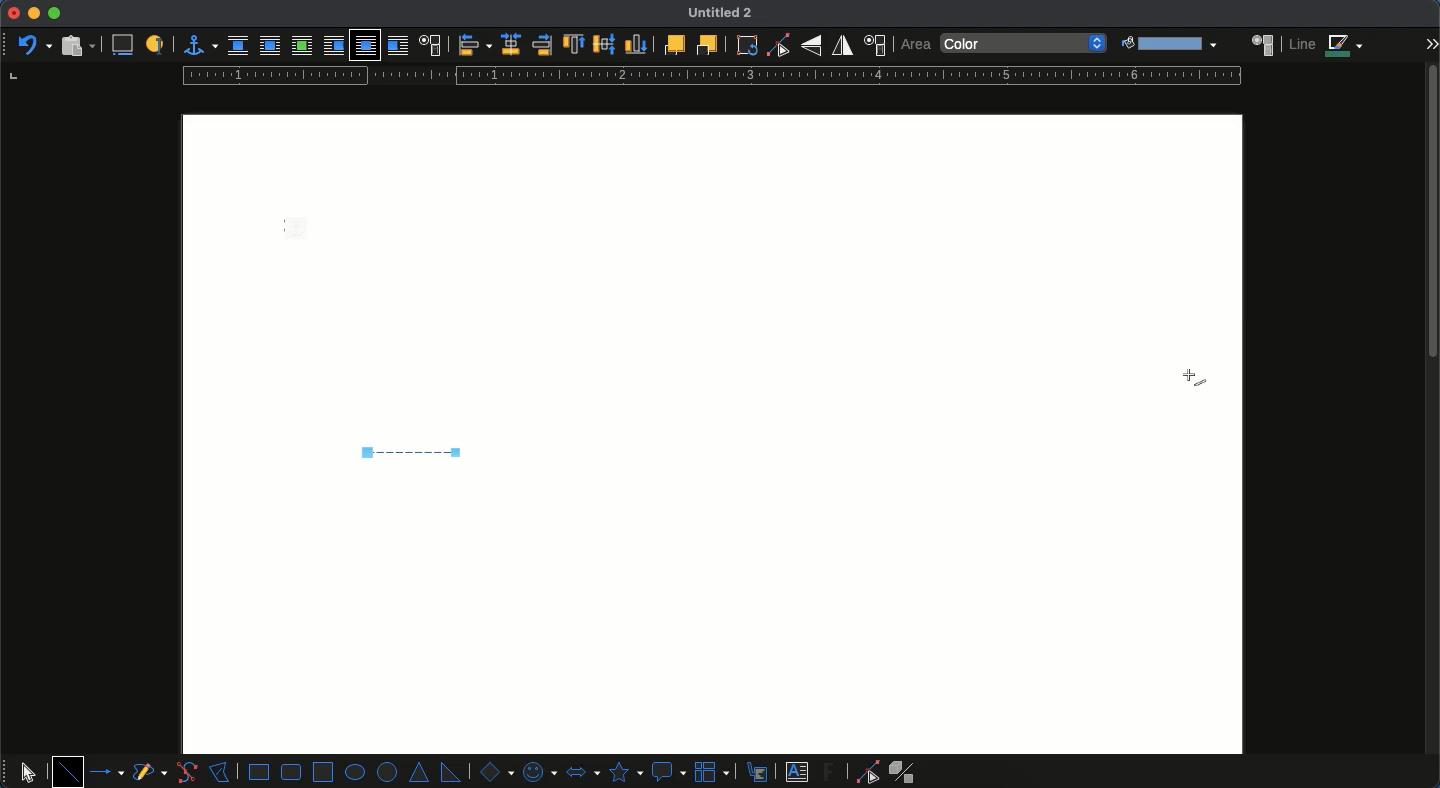 This screenshot has width=1440, height=788. What do you see at coordinates (705, 44) in the screenshot?
I see `back one` at bounding box center [705, 44].